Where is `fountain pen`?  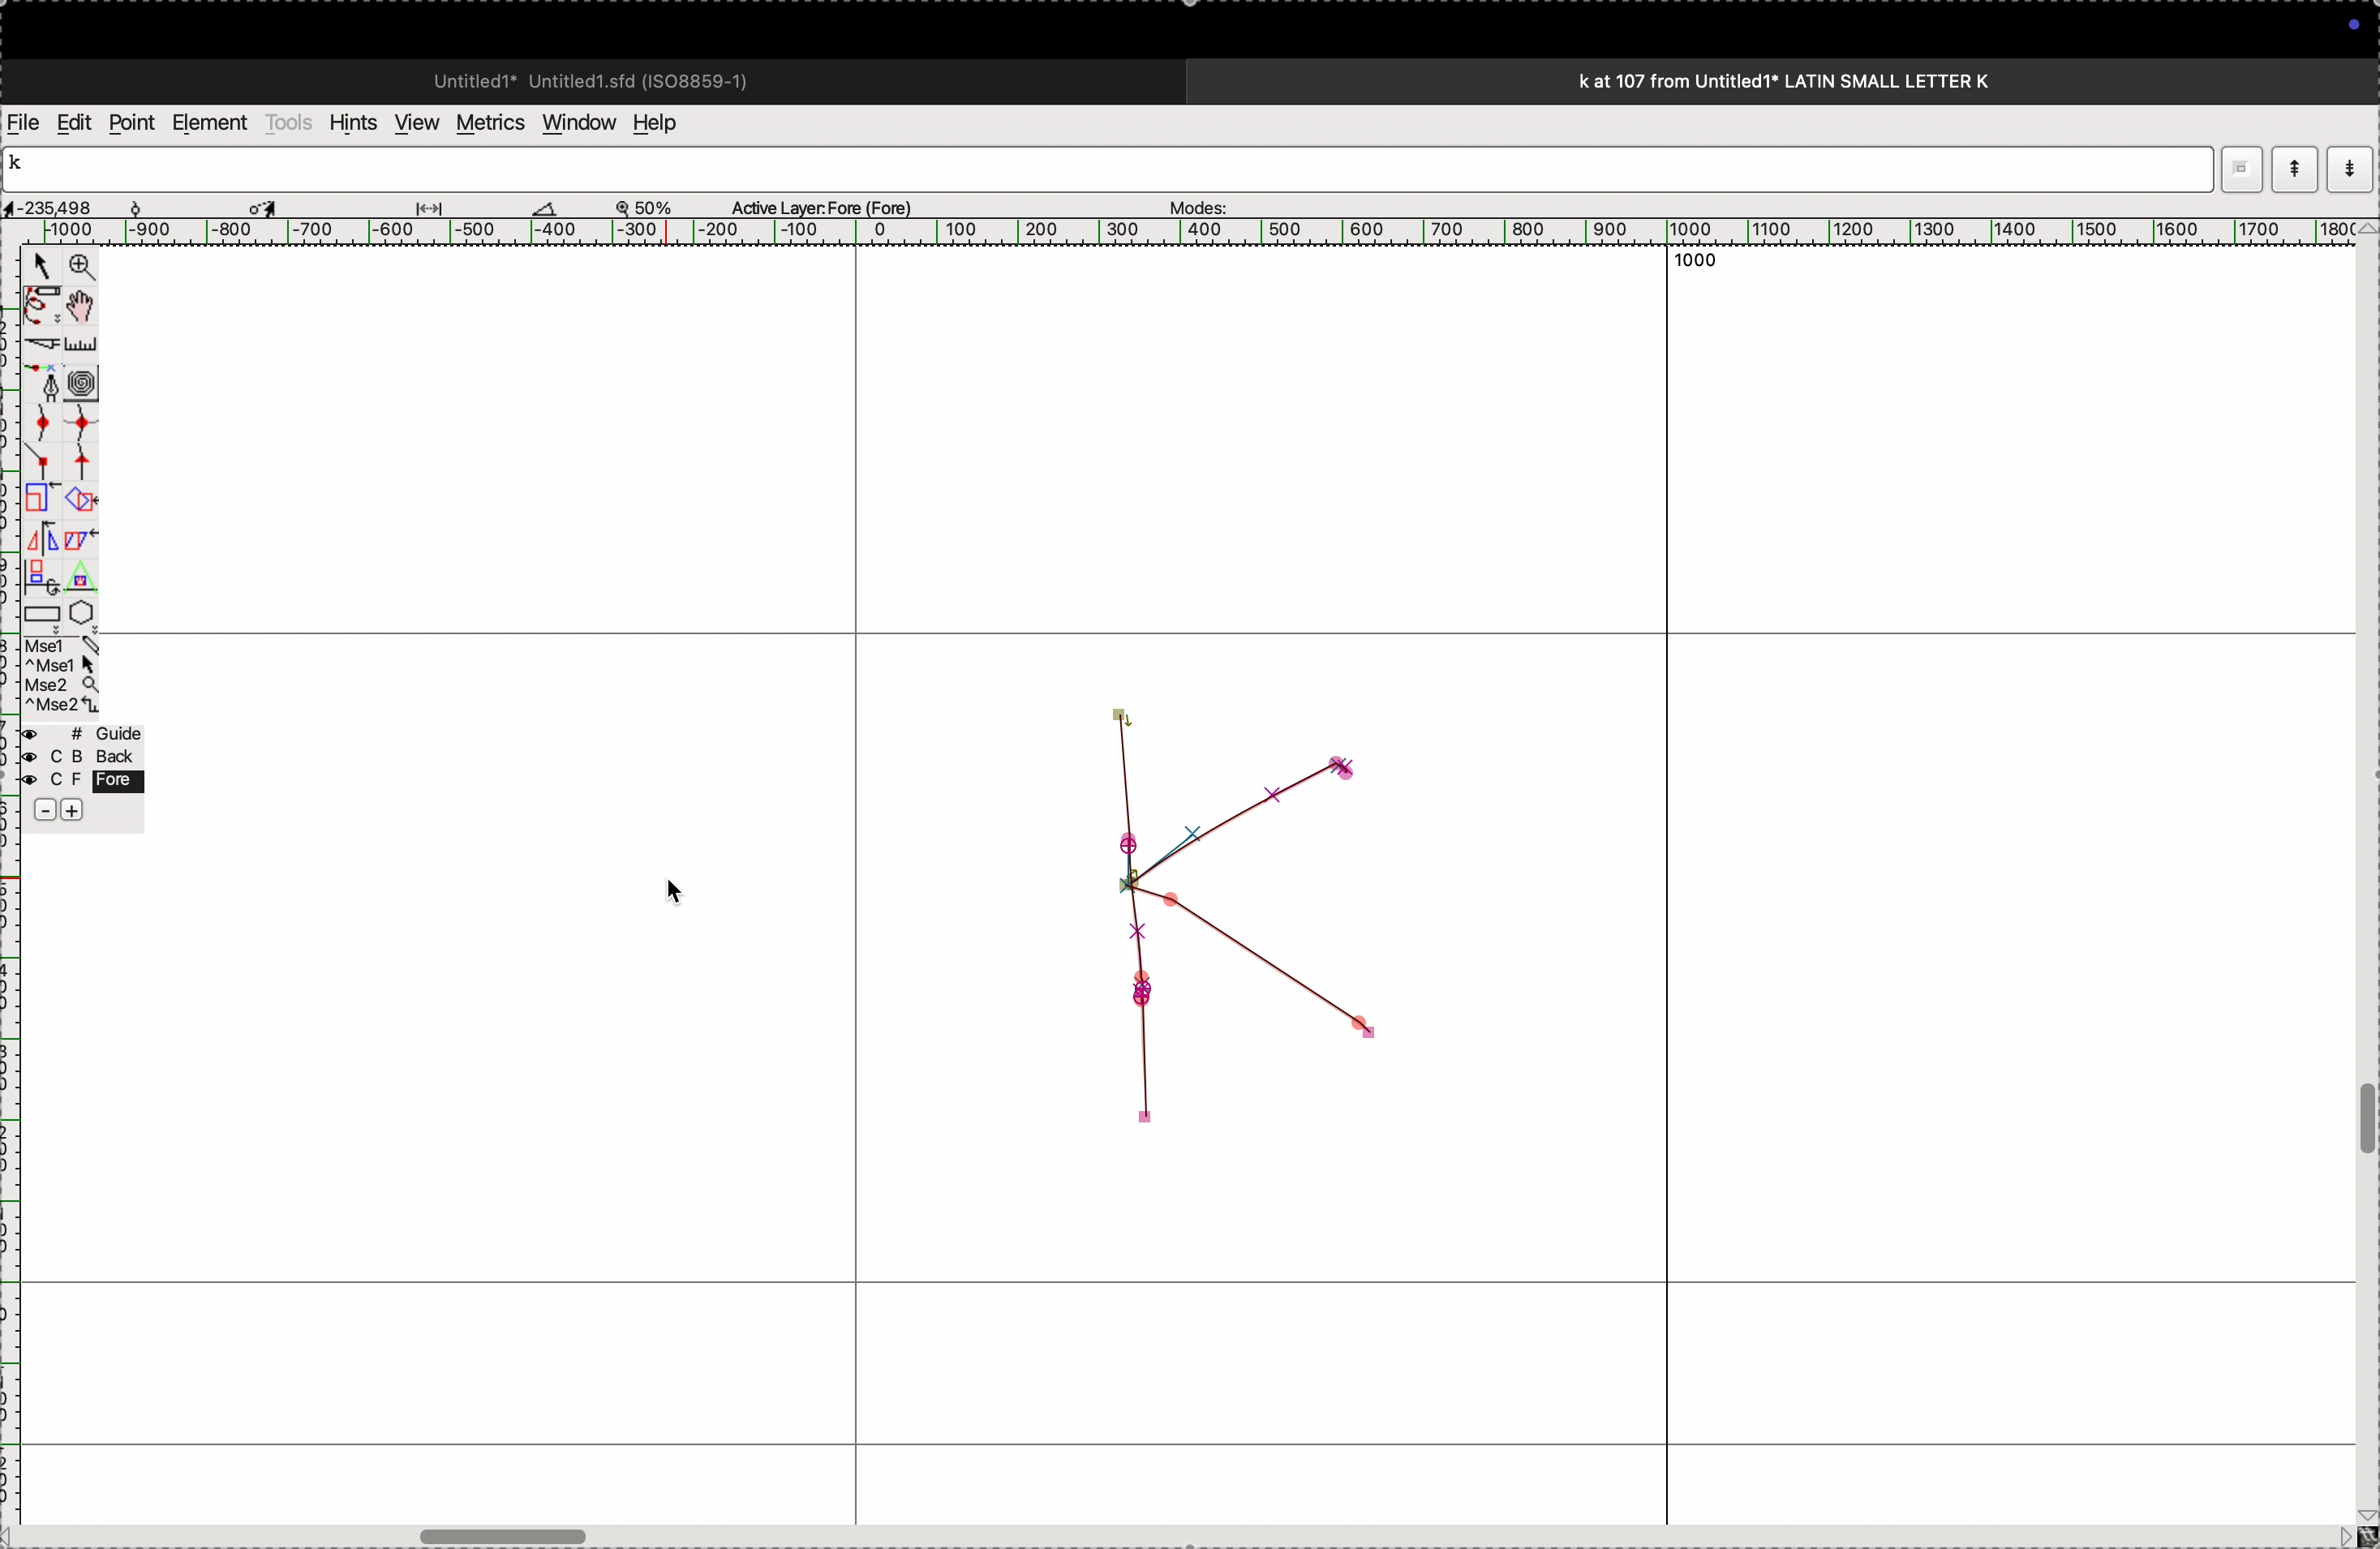 fountain pen is located at coordinates (48, 383).